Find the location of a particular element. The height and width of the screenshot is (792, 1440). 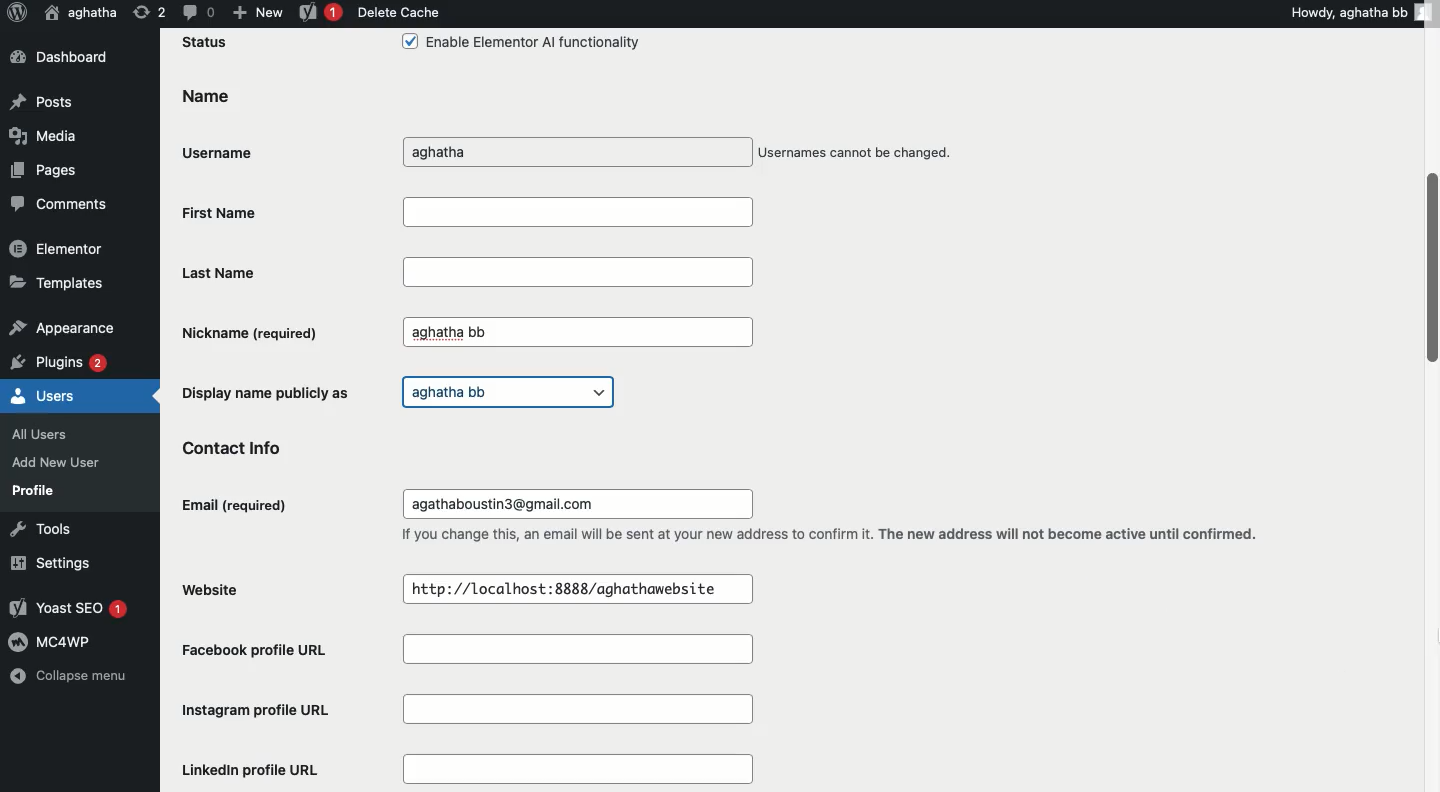

Tools is located at coordinates (37, 528).